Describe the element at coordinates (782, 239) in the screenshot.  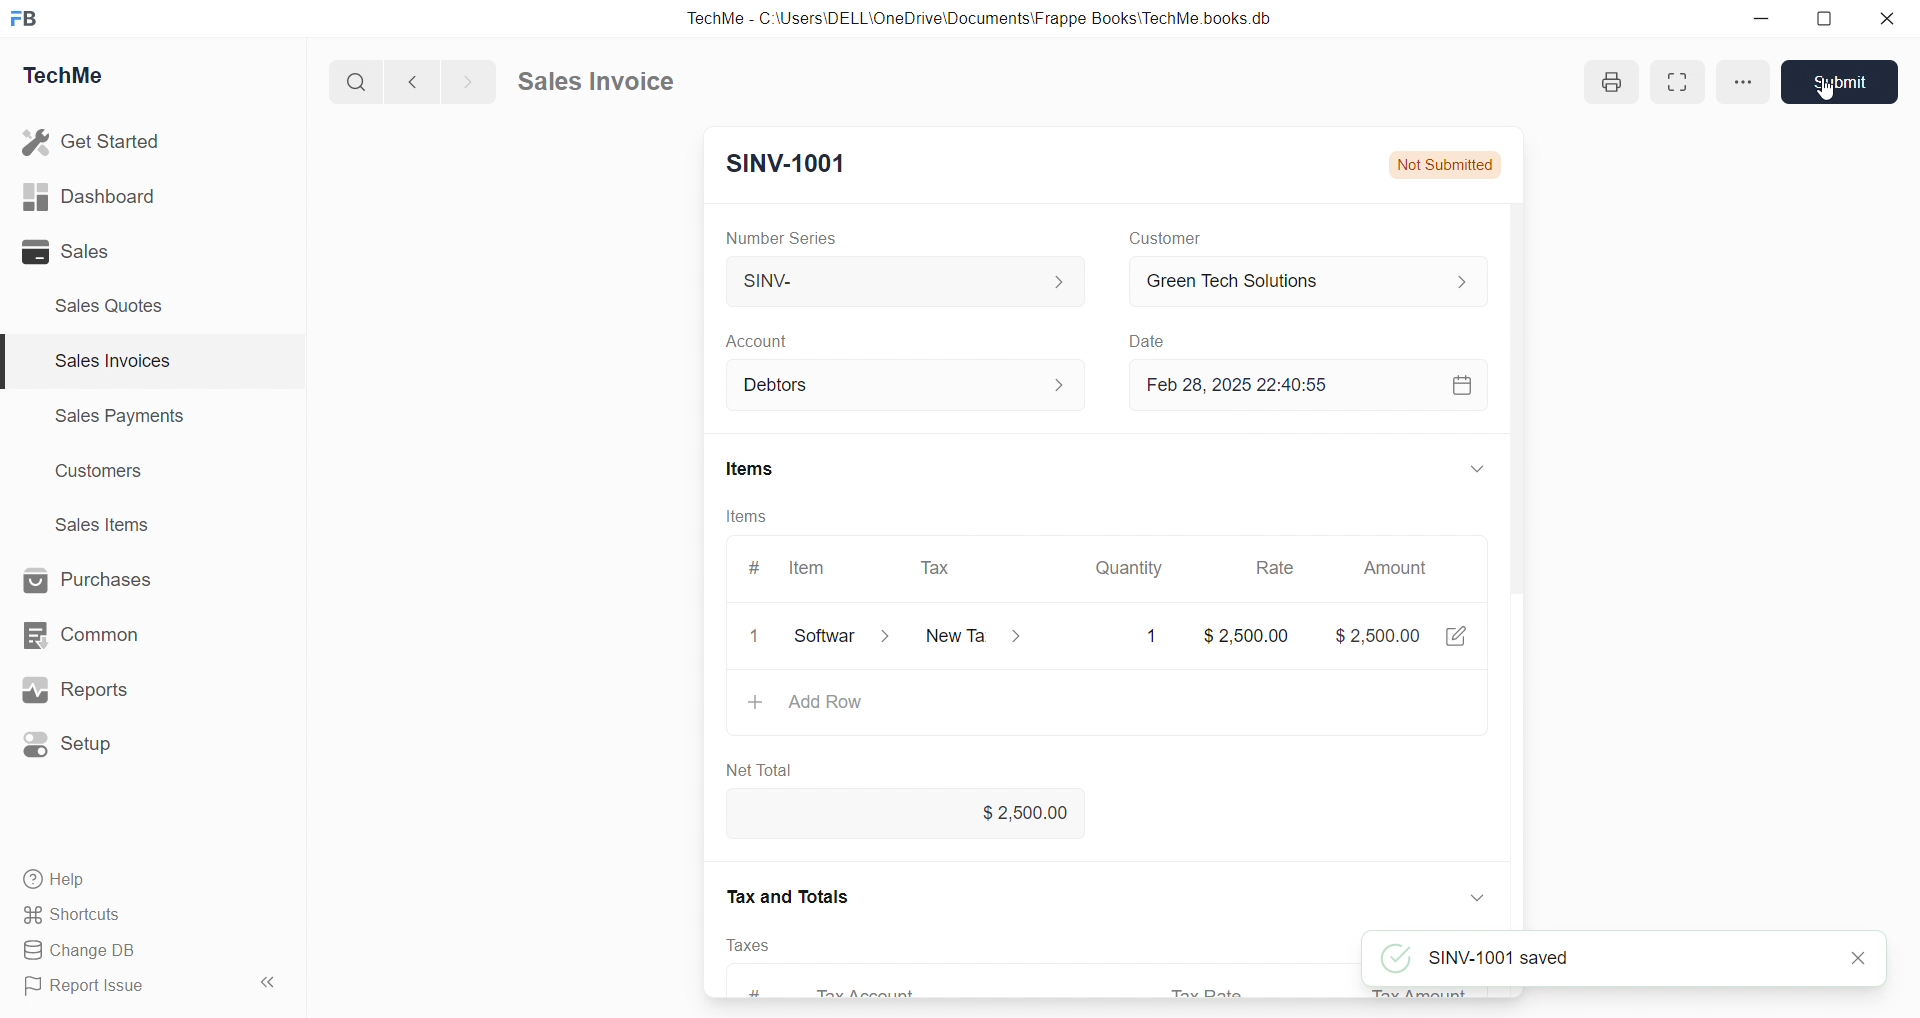
I see `Number Series` at that location.